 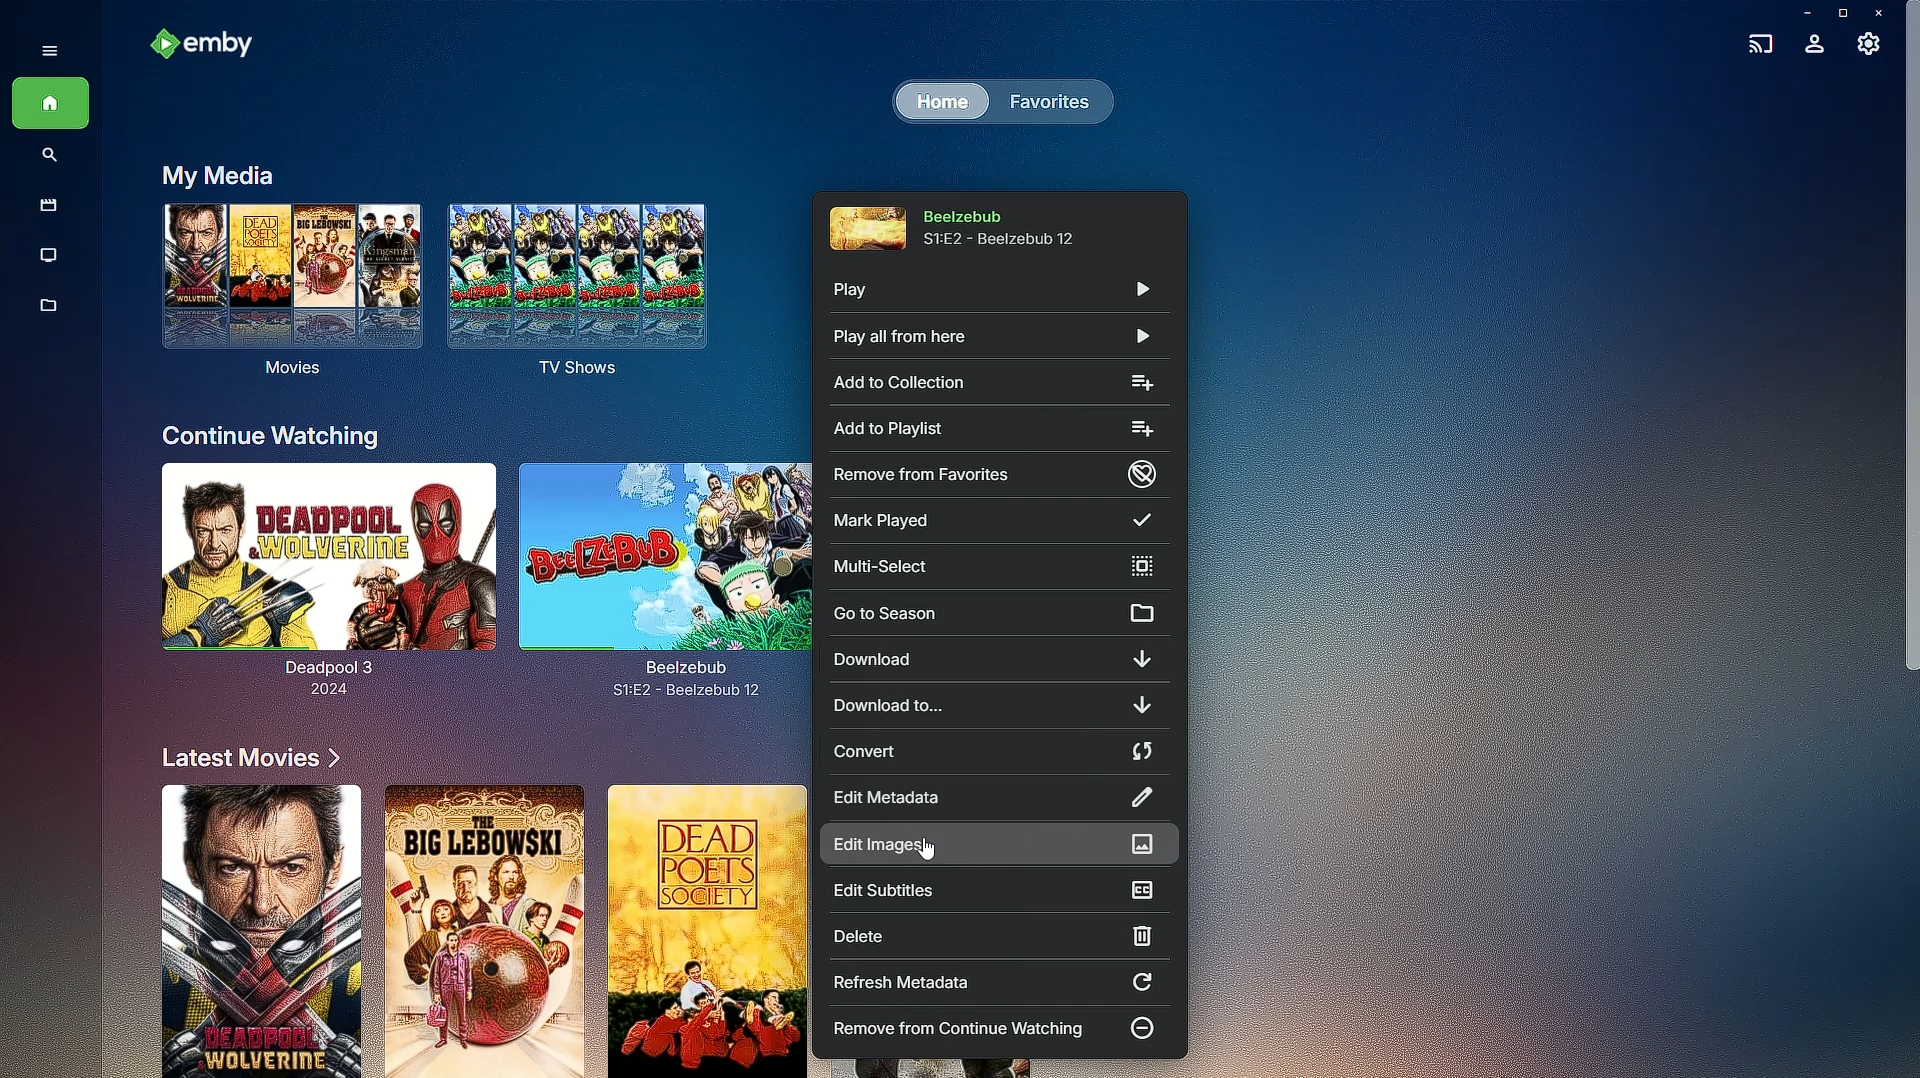 I want to click on emby, so click(x=210, y=46).